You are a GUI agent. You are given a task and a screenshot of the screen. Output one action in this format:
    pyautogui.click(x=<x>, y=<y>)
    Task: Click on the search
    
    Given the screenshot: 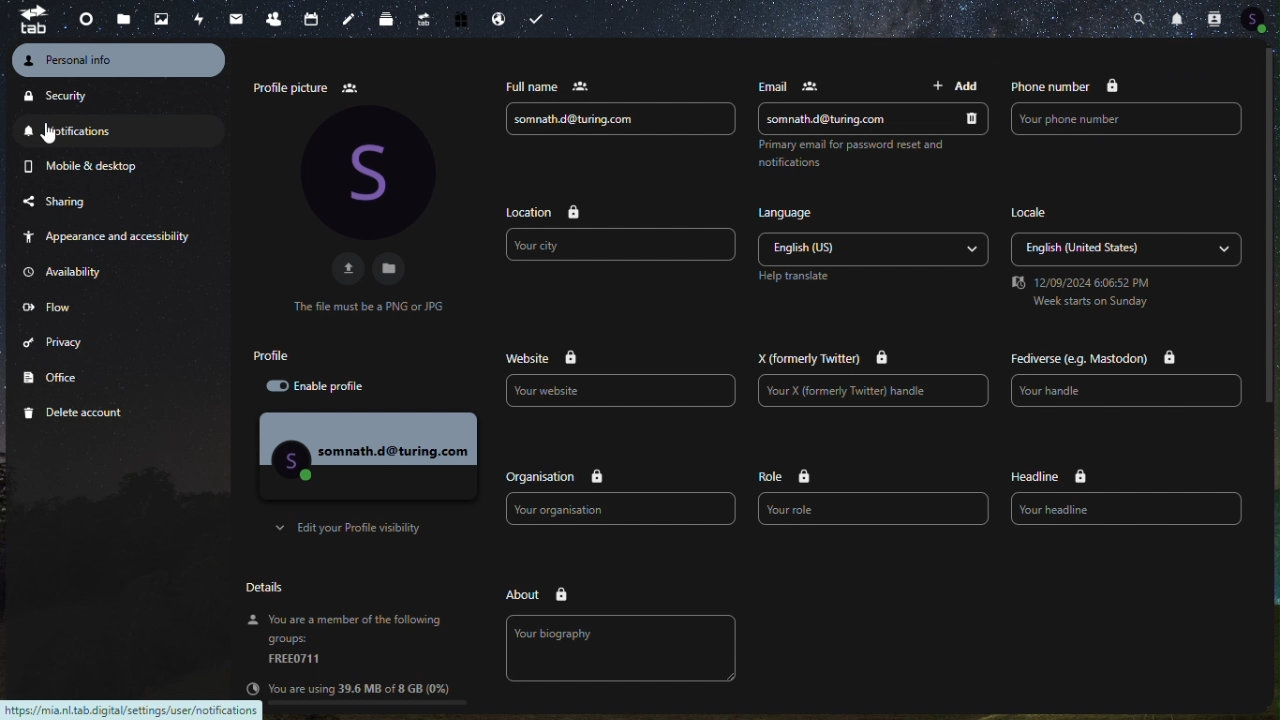 What is the action you would take?
    pyautogui.click(x=1142, y=17)
    